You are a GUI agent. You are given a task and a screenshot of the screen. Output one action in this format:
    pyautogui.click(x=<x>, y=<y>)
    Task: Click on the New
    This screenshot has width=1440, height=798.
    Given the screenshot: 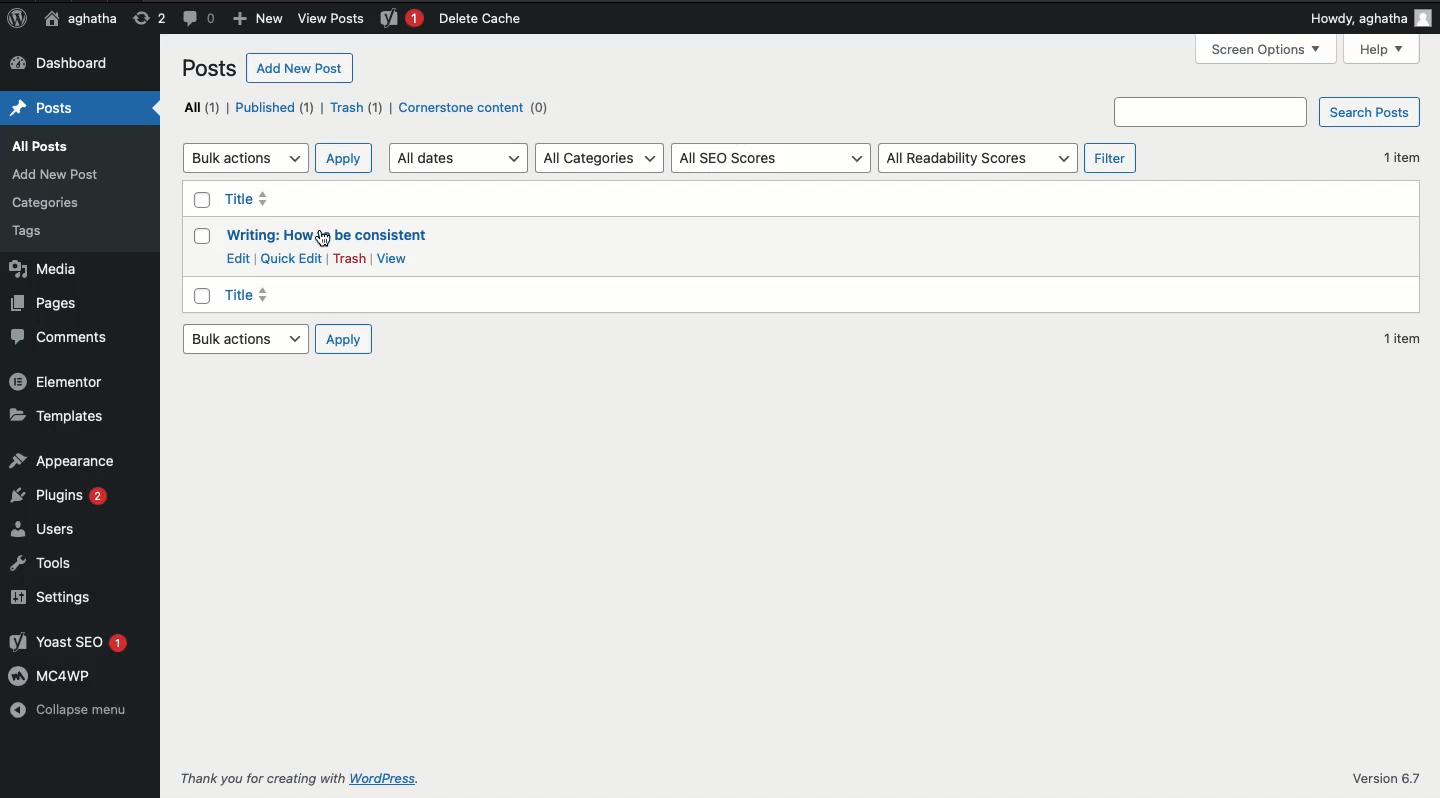 What is the action you would take?
    pyautogui.click(x=256, y=17)
    